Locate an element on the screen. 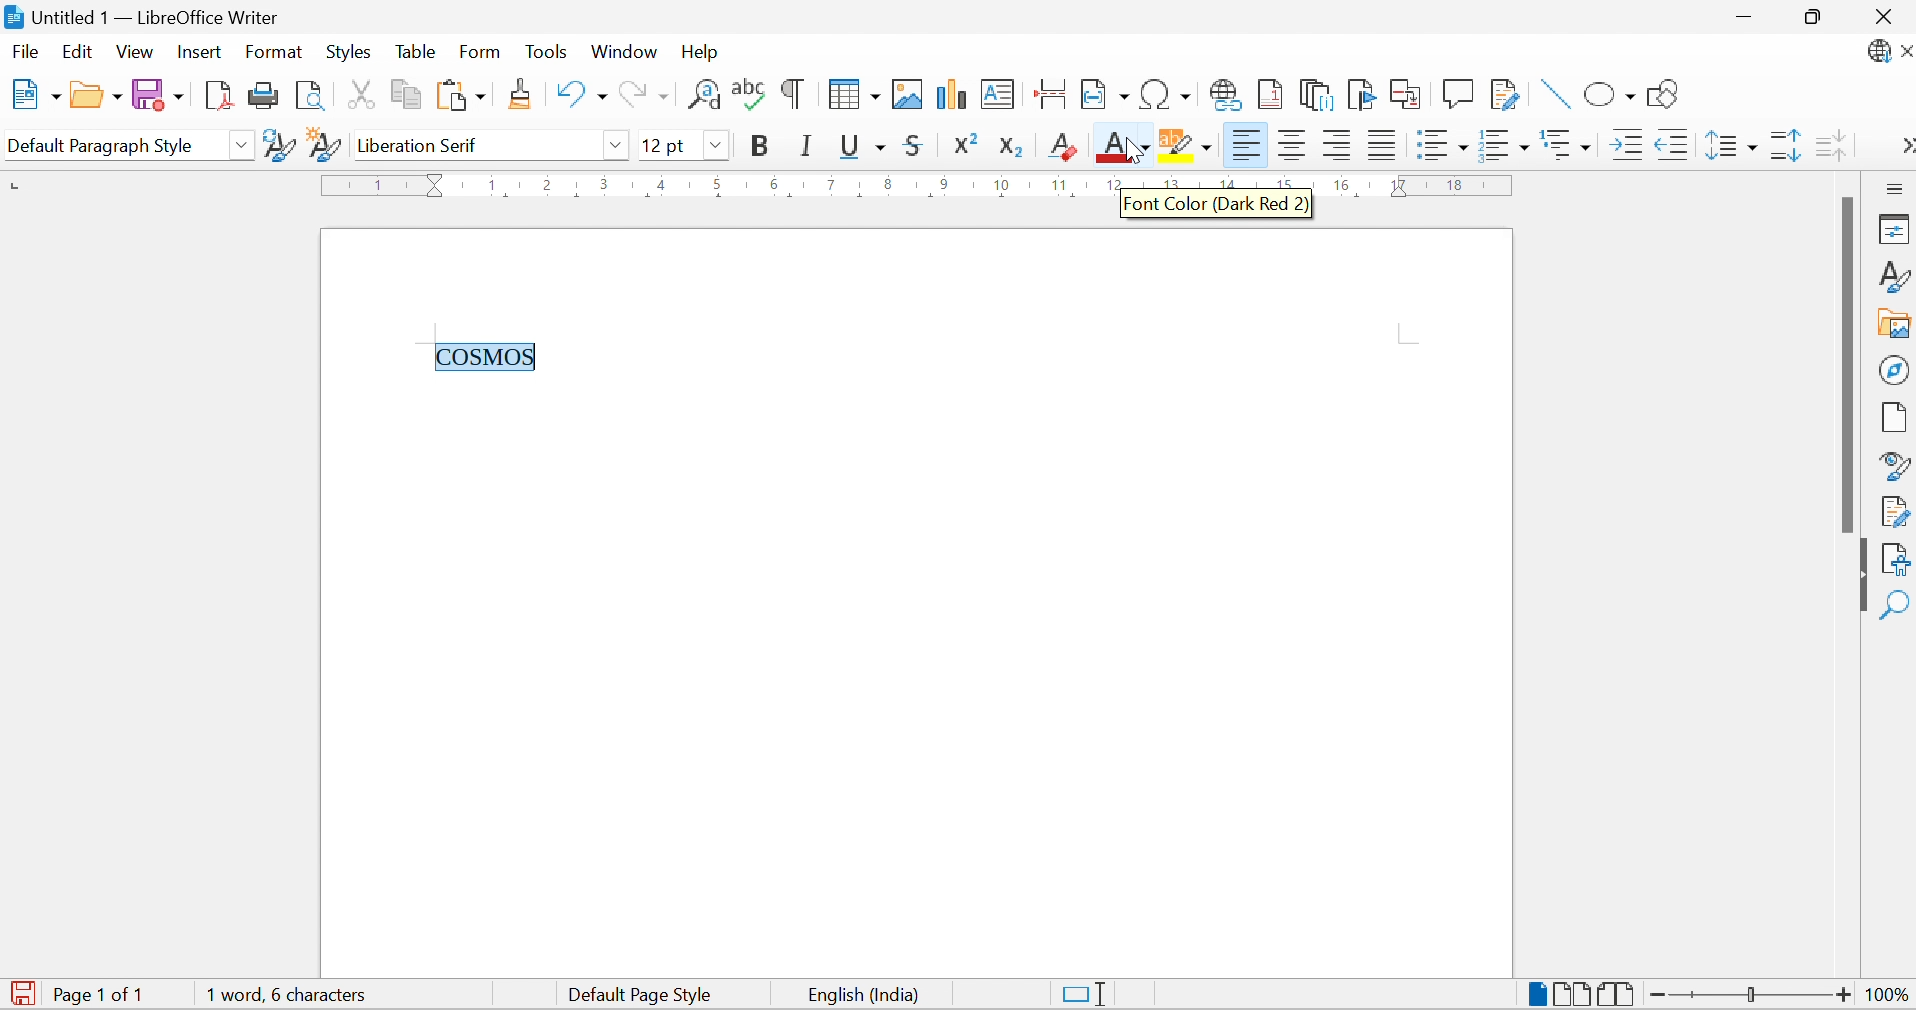 This screenshot has width=1916, height=1010. Font Color is located at coordinates (1124, 145).